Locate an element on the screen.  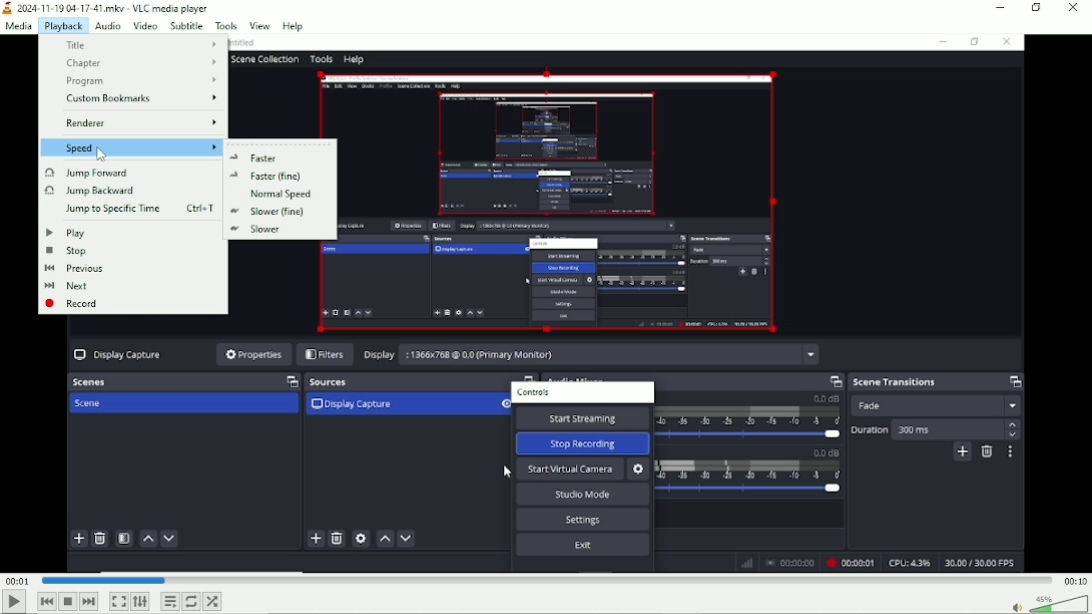
Program is located at coordinates (135, 81).